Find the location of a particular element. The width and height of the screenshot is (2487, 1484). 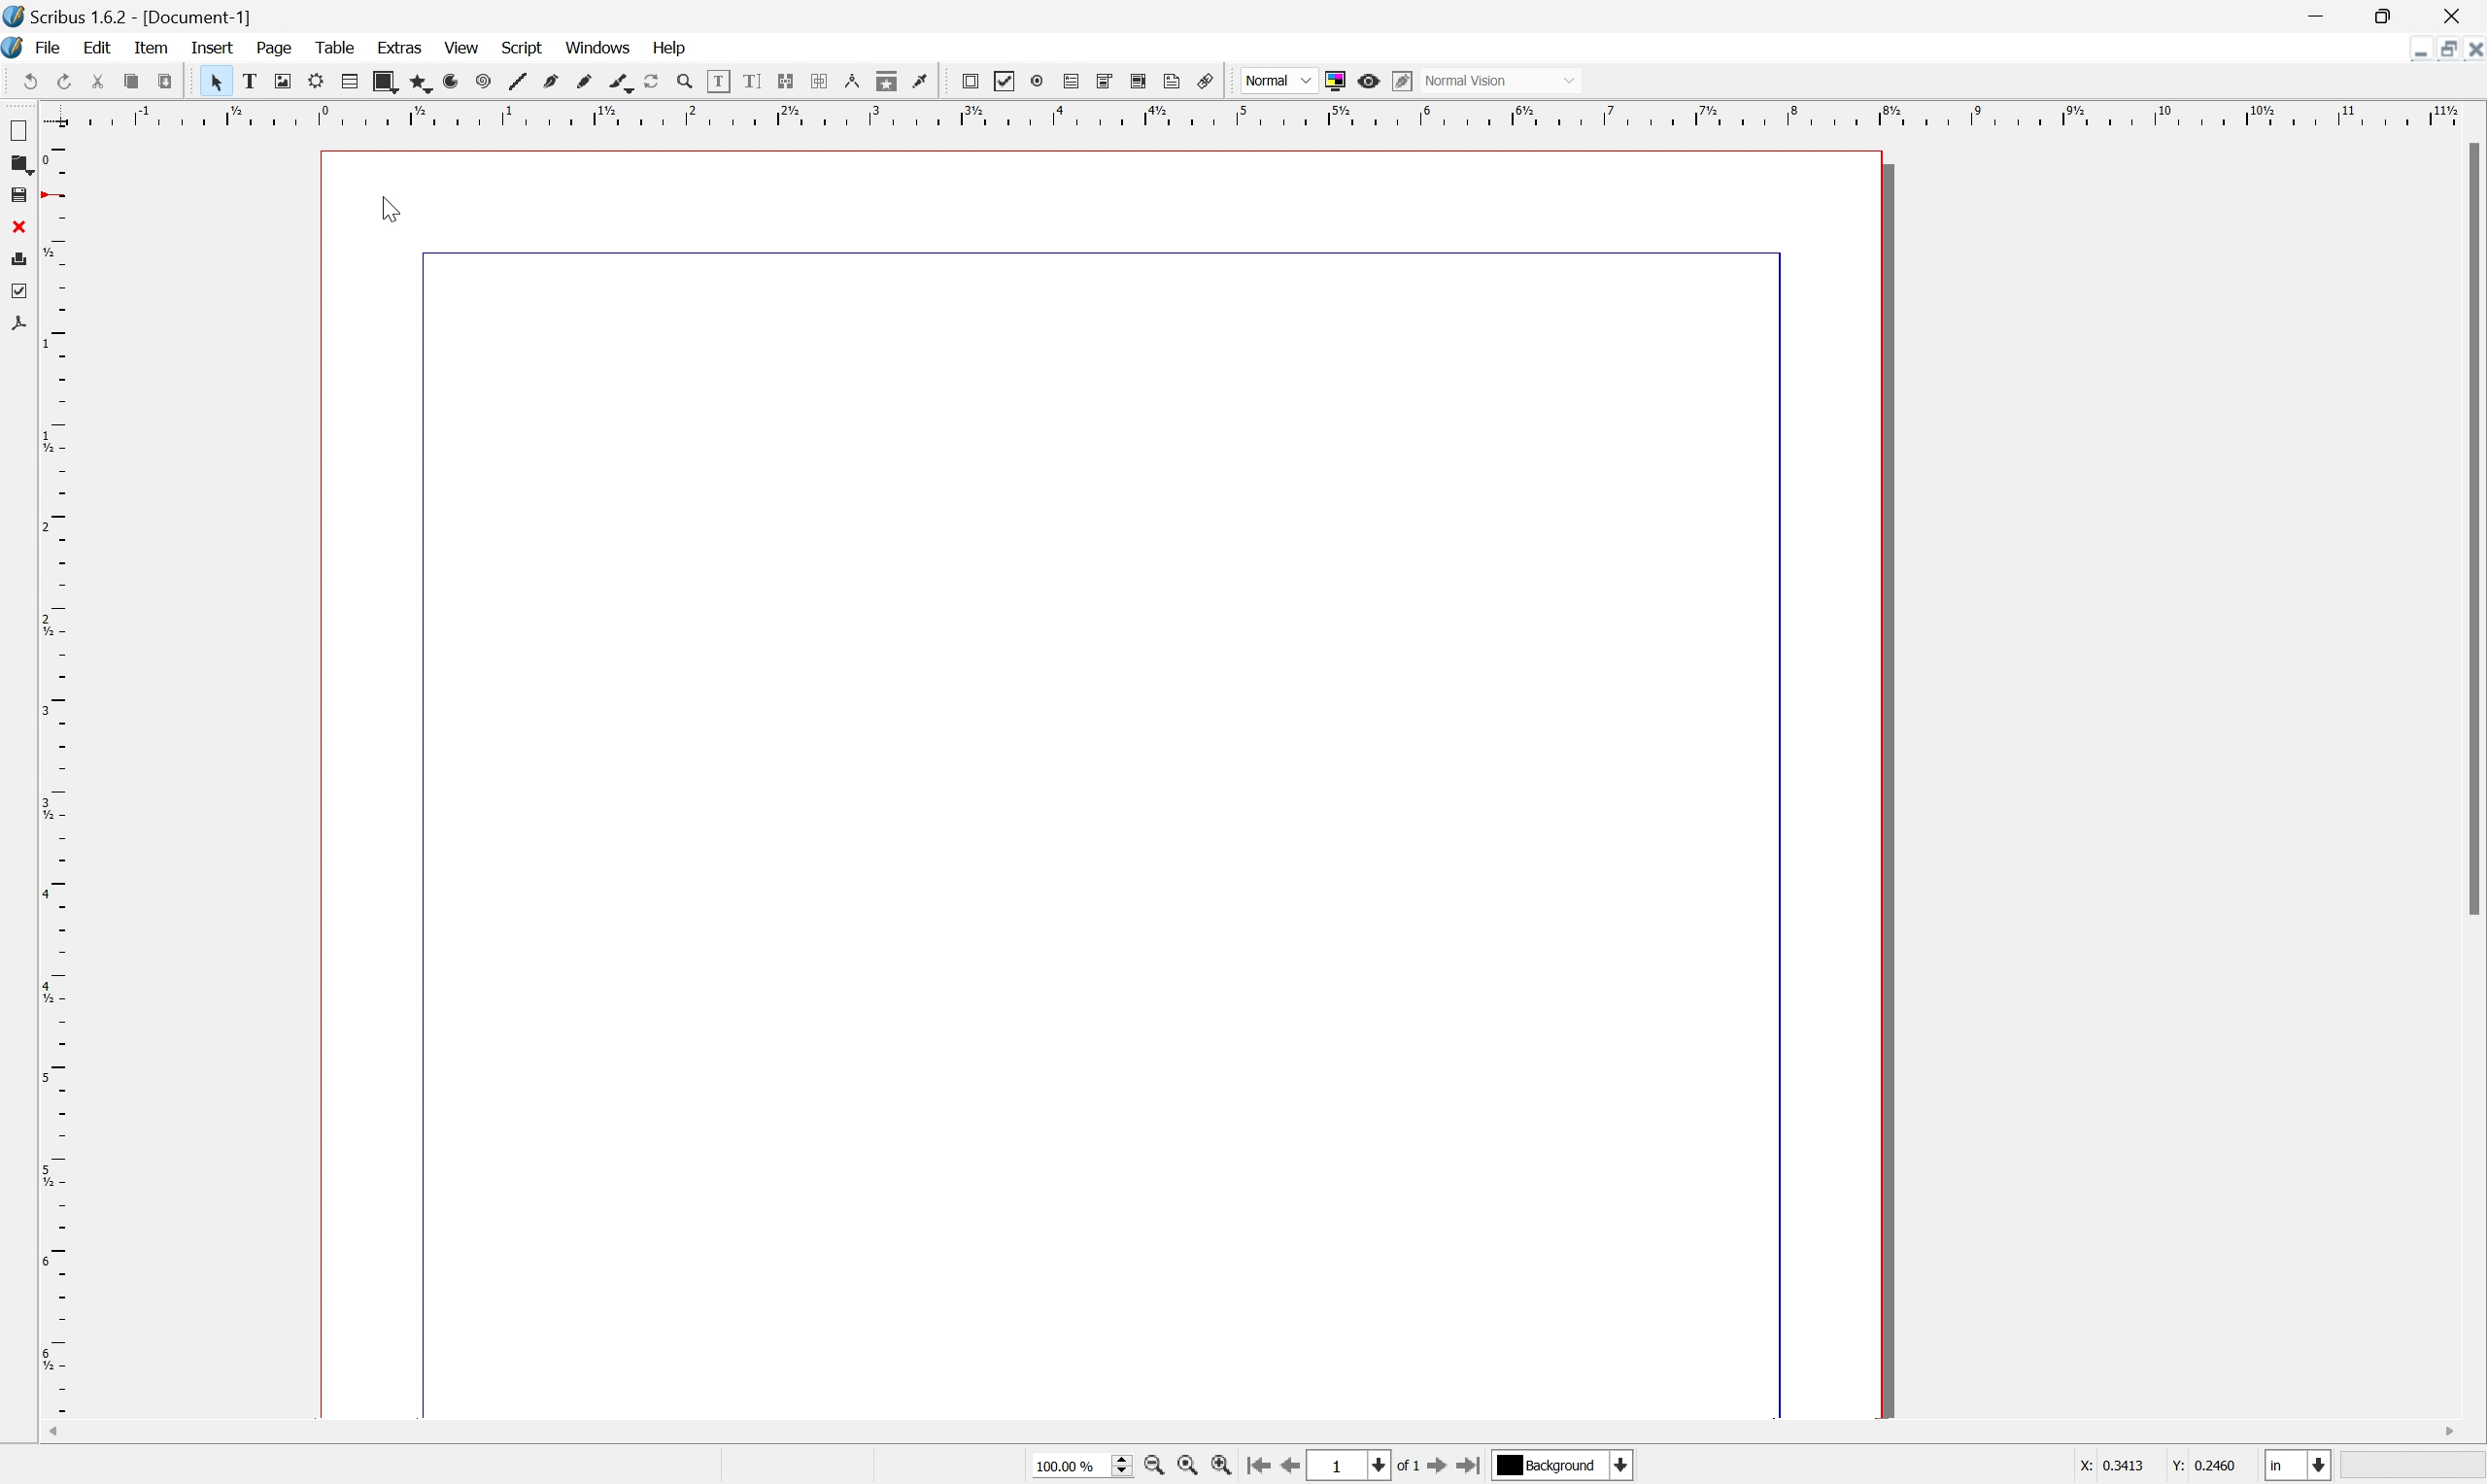

item is located at coordinates (153, 49).